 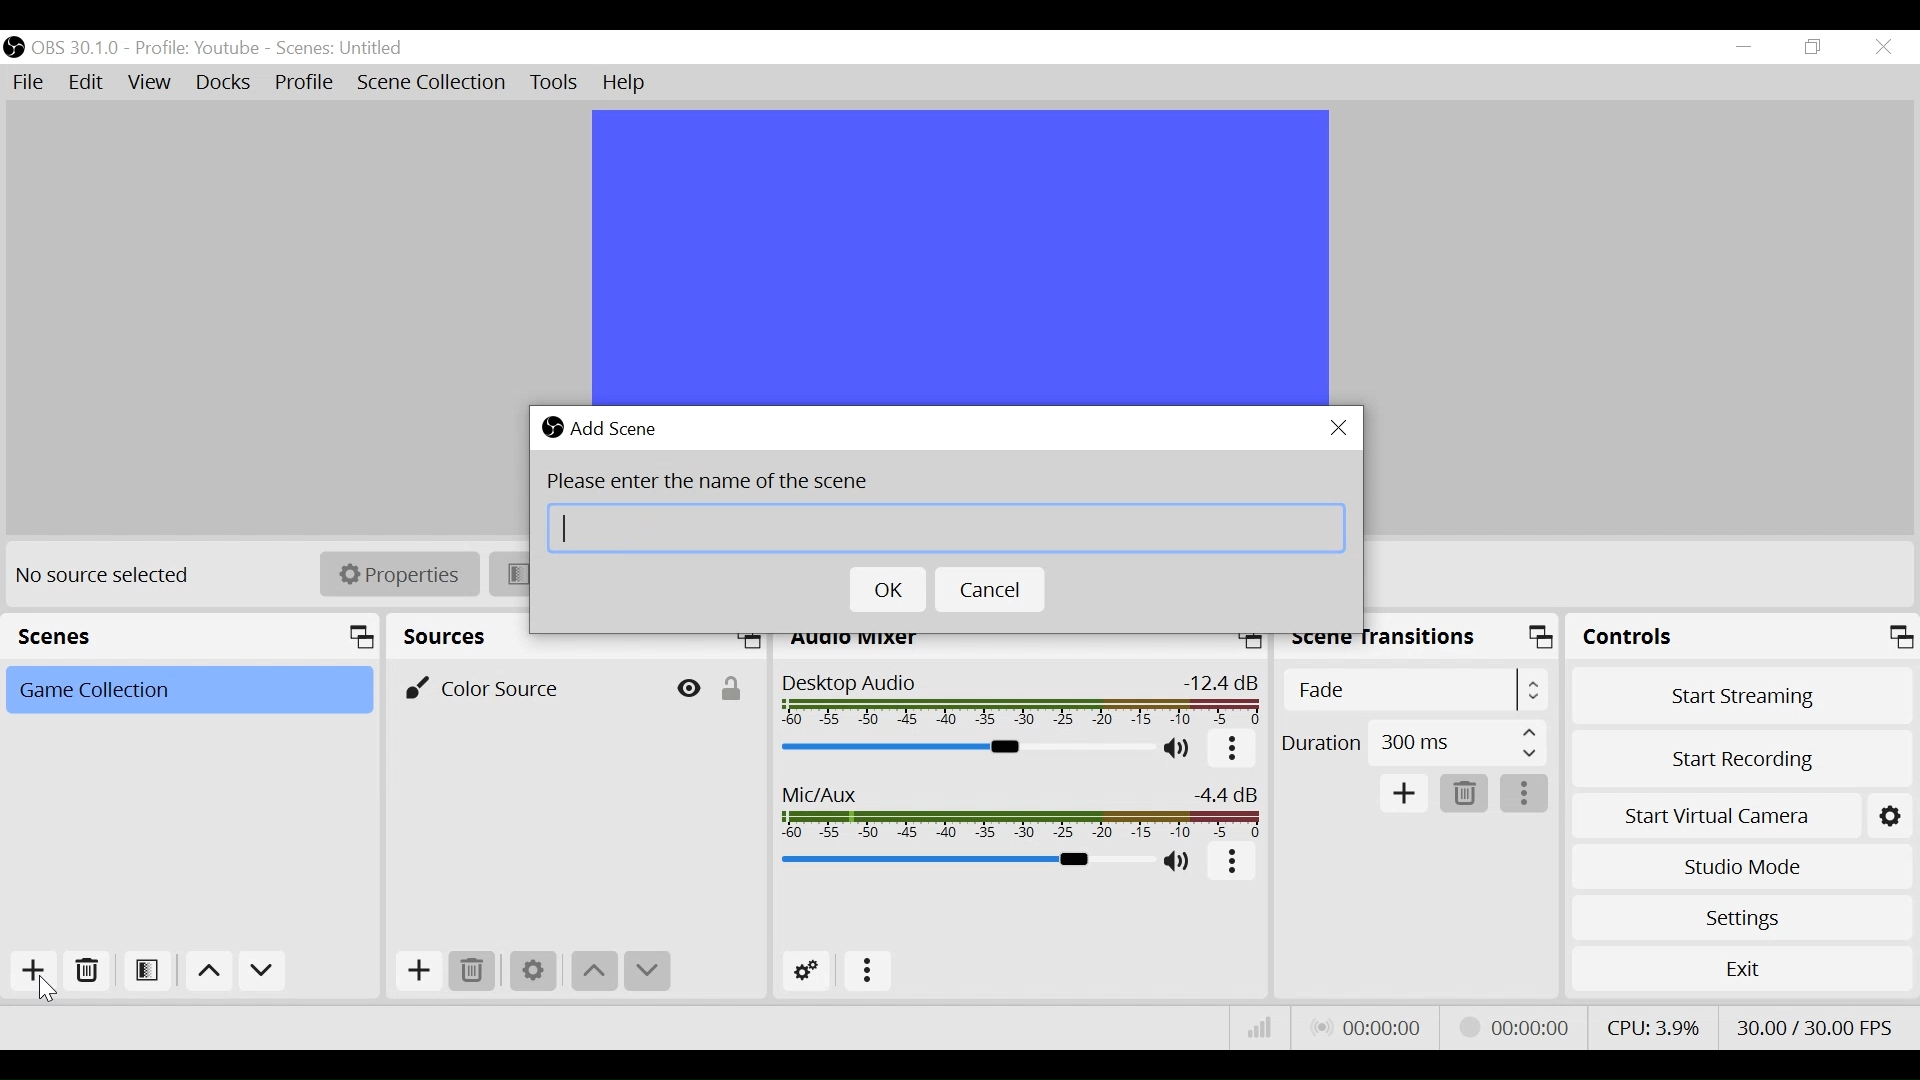 What do you see at coordinates (592, 972) in the screenshot?
I see `move up` at bounding box center [592, 972].